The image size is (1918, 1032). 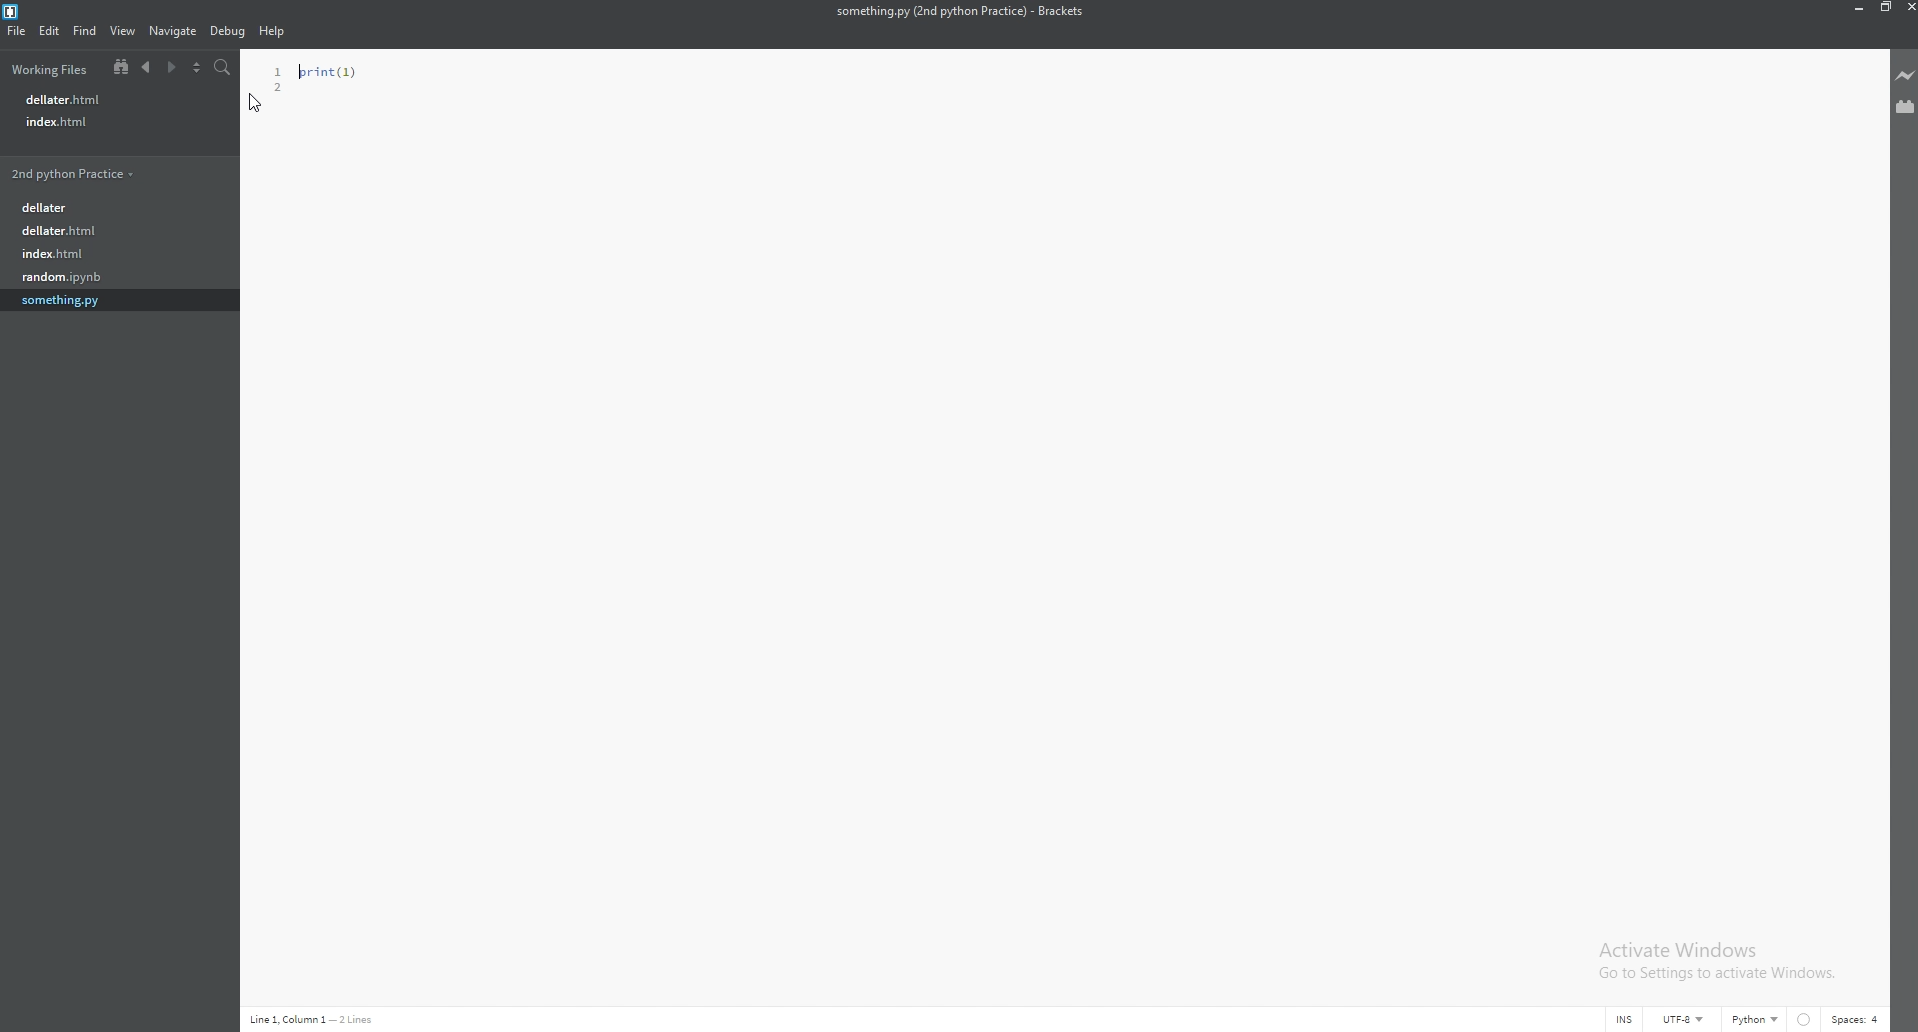 I want to click on file, so click(x=99, y=256).